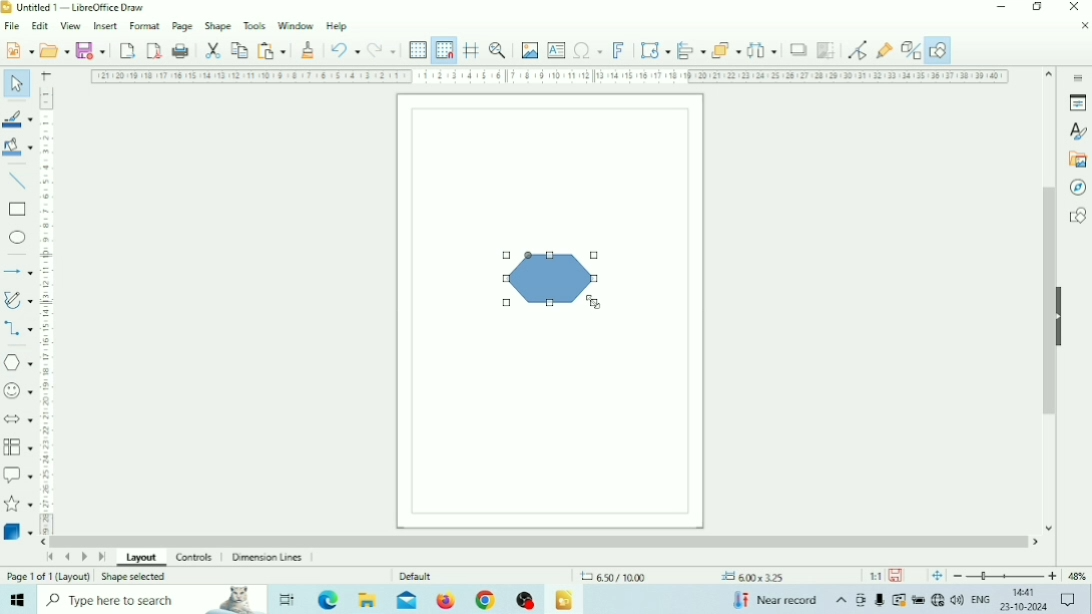  Describe the element at coordinates (1026, 592) in the screenshot. I see `Time` at that location.